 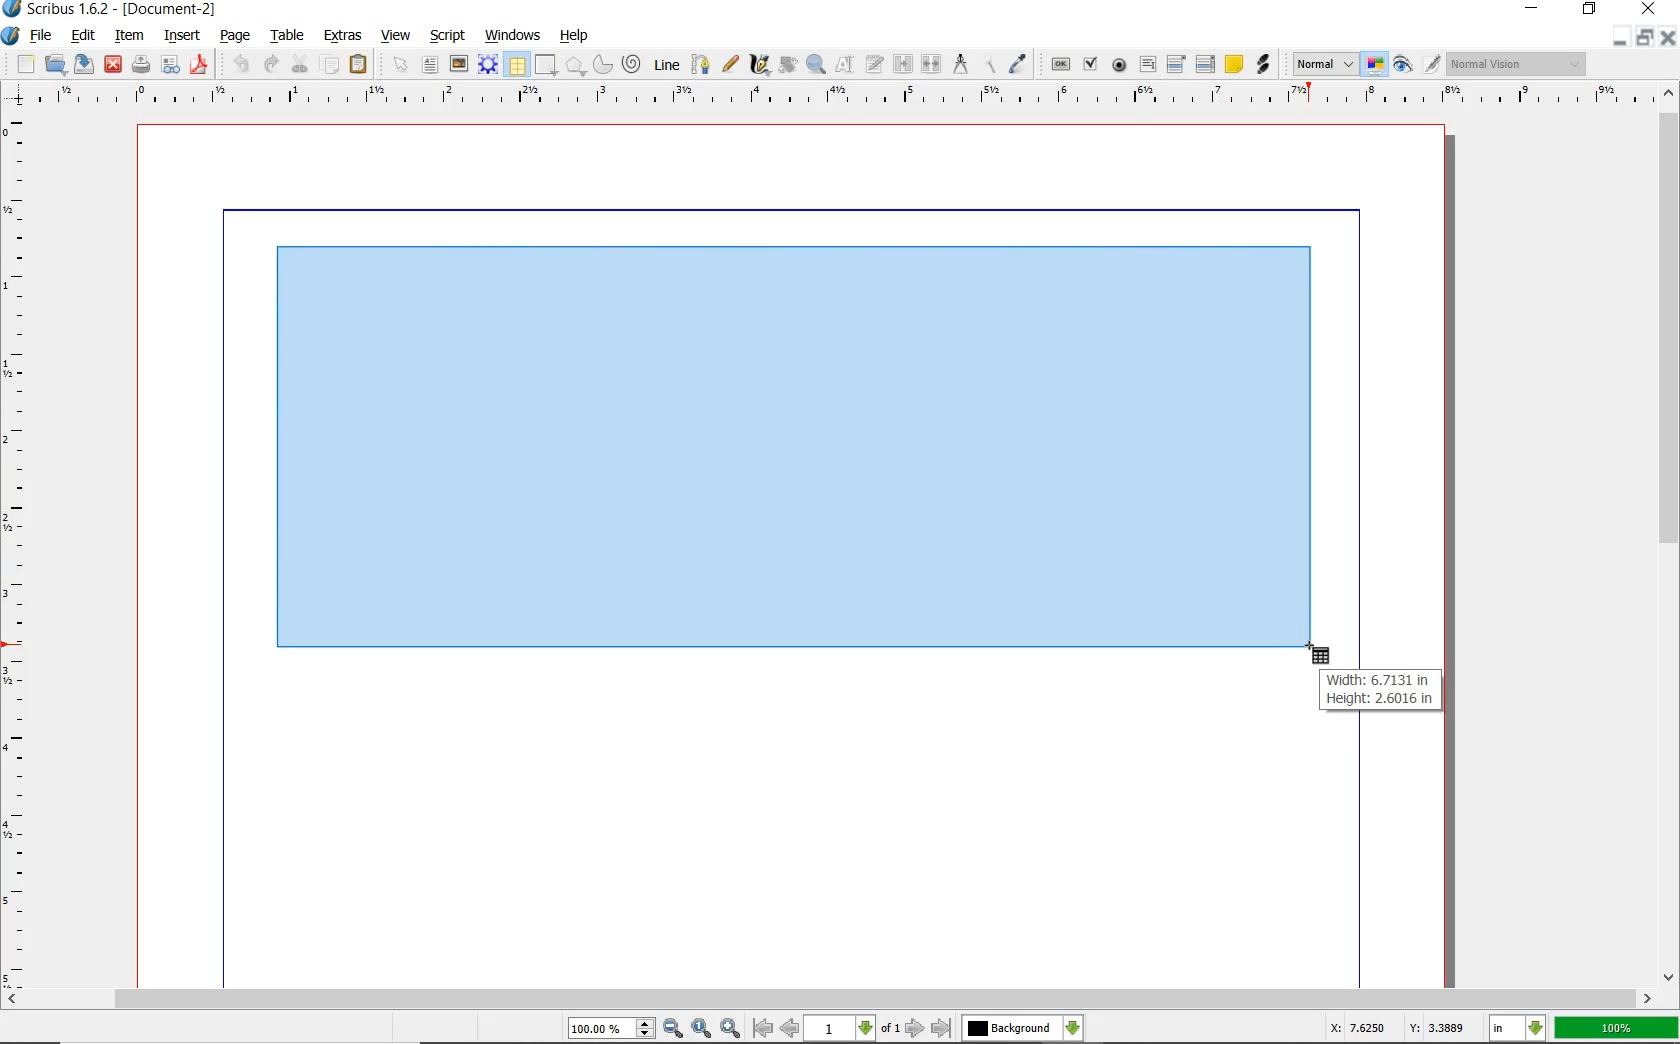 I want to click on help, so click(x=577, y=38).